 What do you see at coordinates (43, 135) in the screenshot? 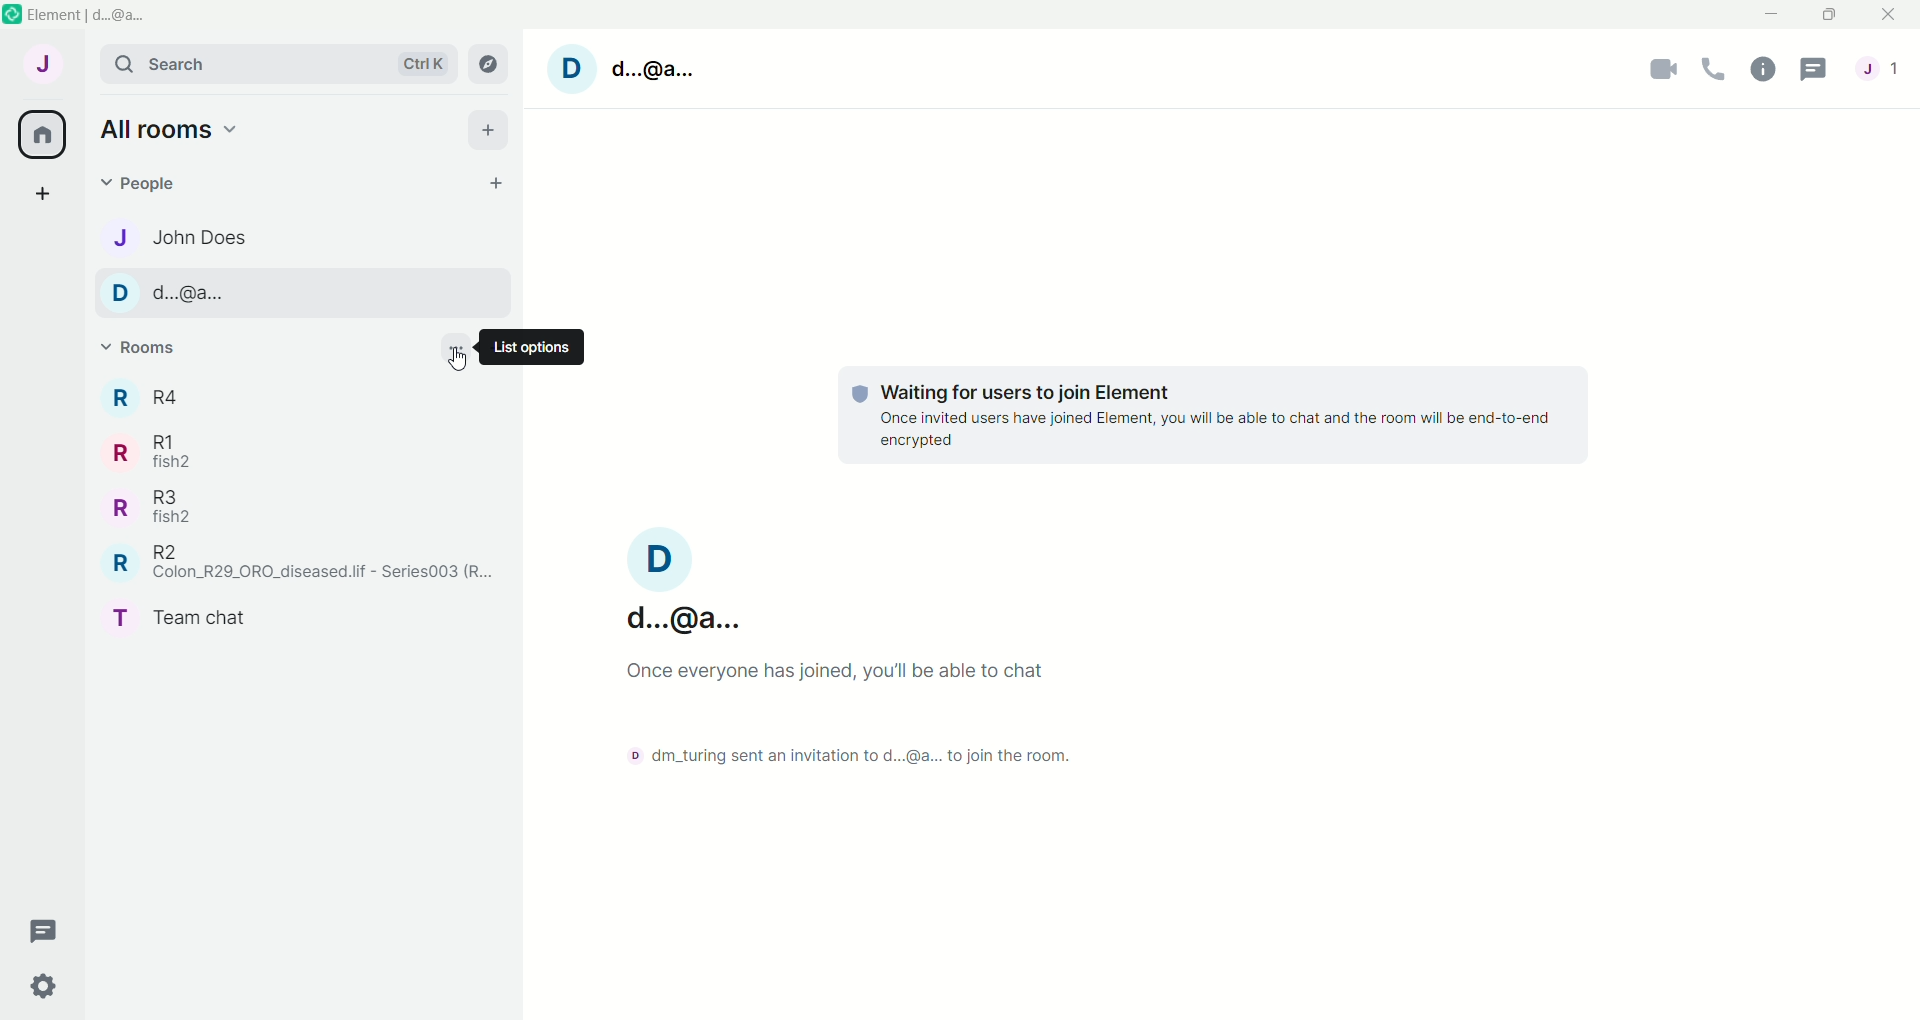
I see `All Rooms` at bounding box center [43, 135].